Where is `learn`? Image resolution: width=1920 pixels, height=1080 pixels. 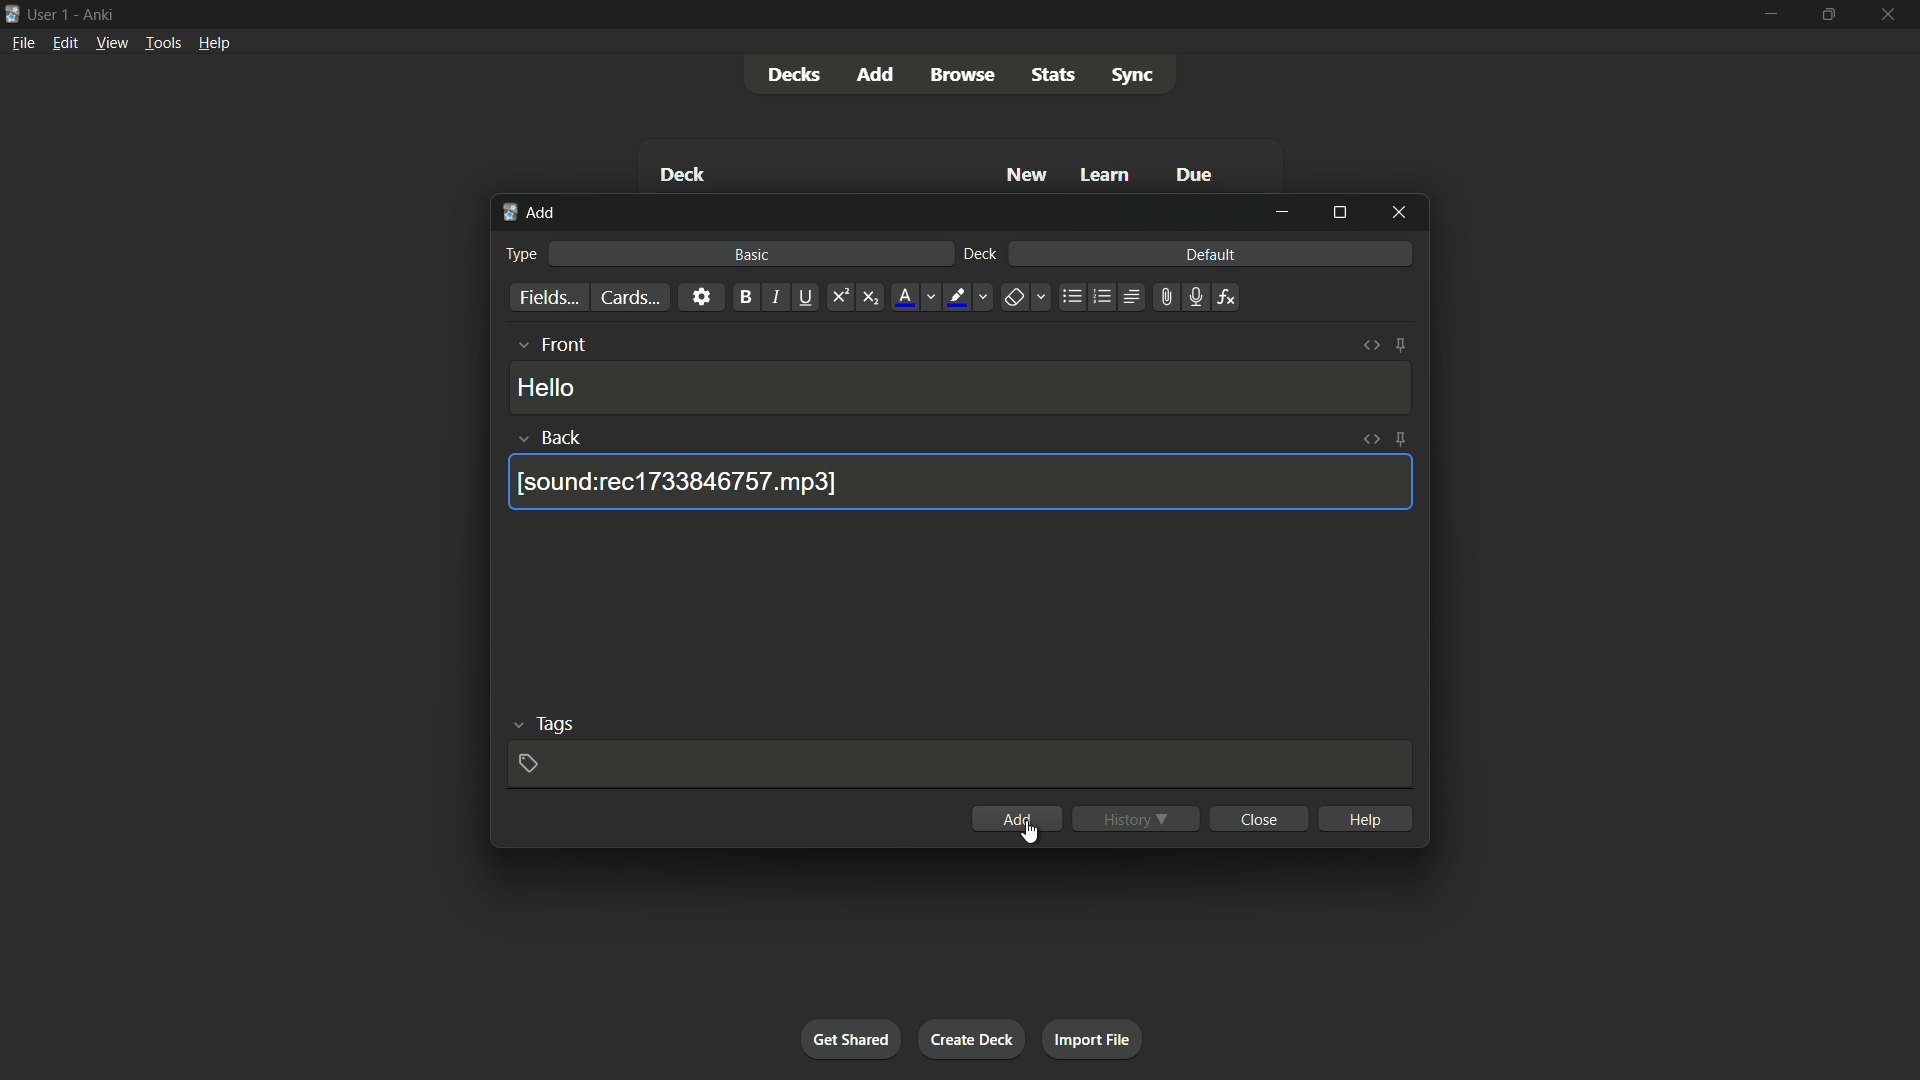 learn is located at coordinates (1106, 174).